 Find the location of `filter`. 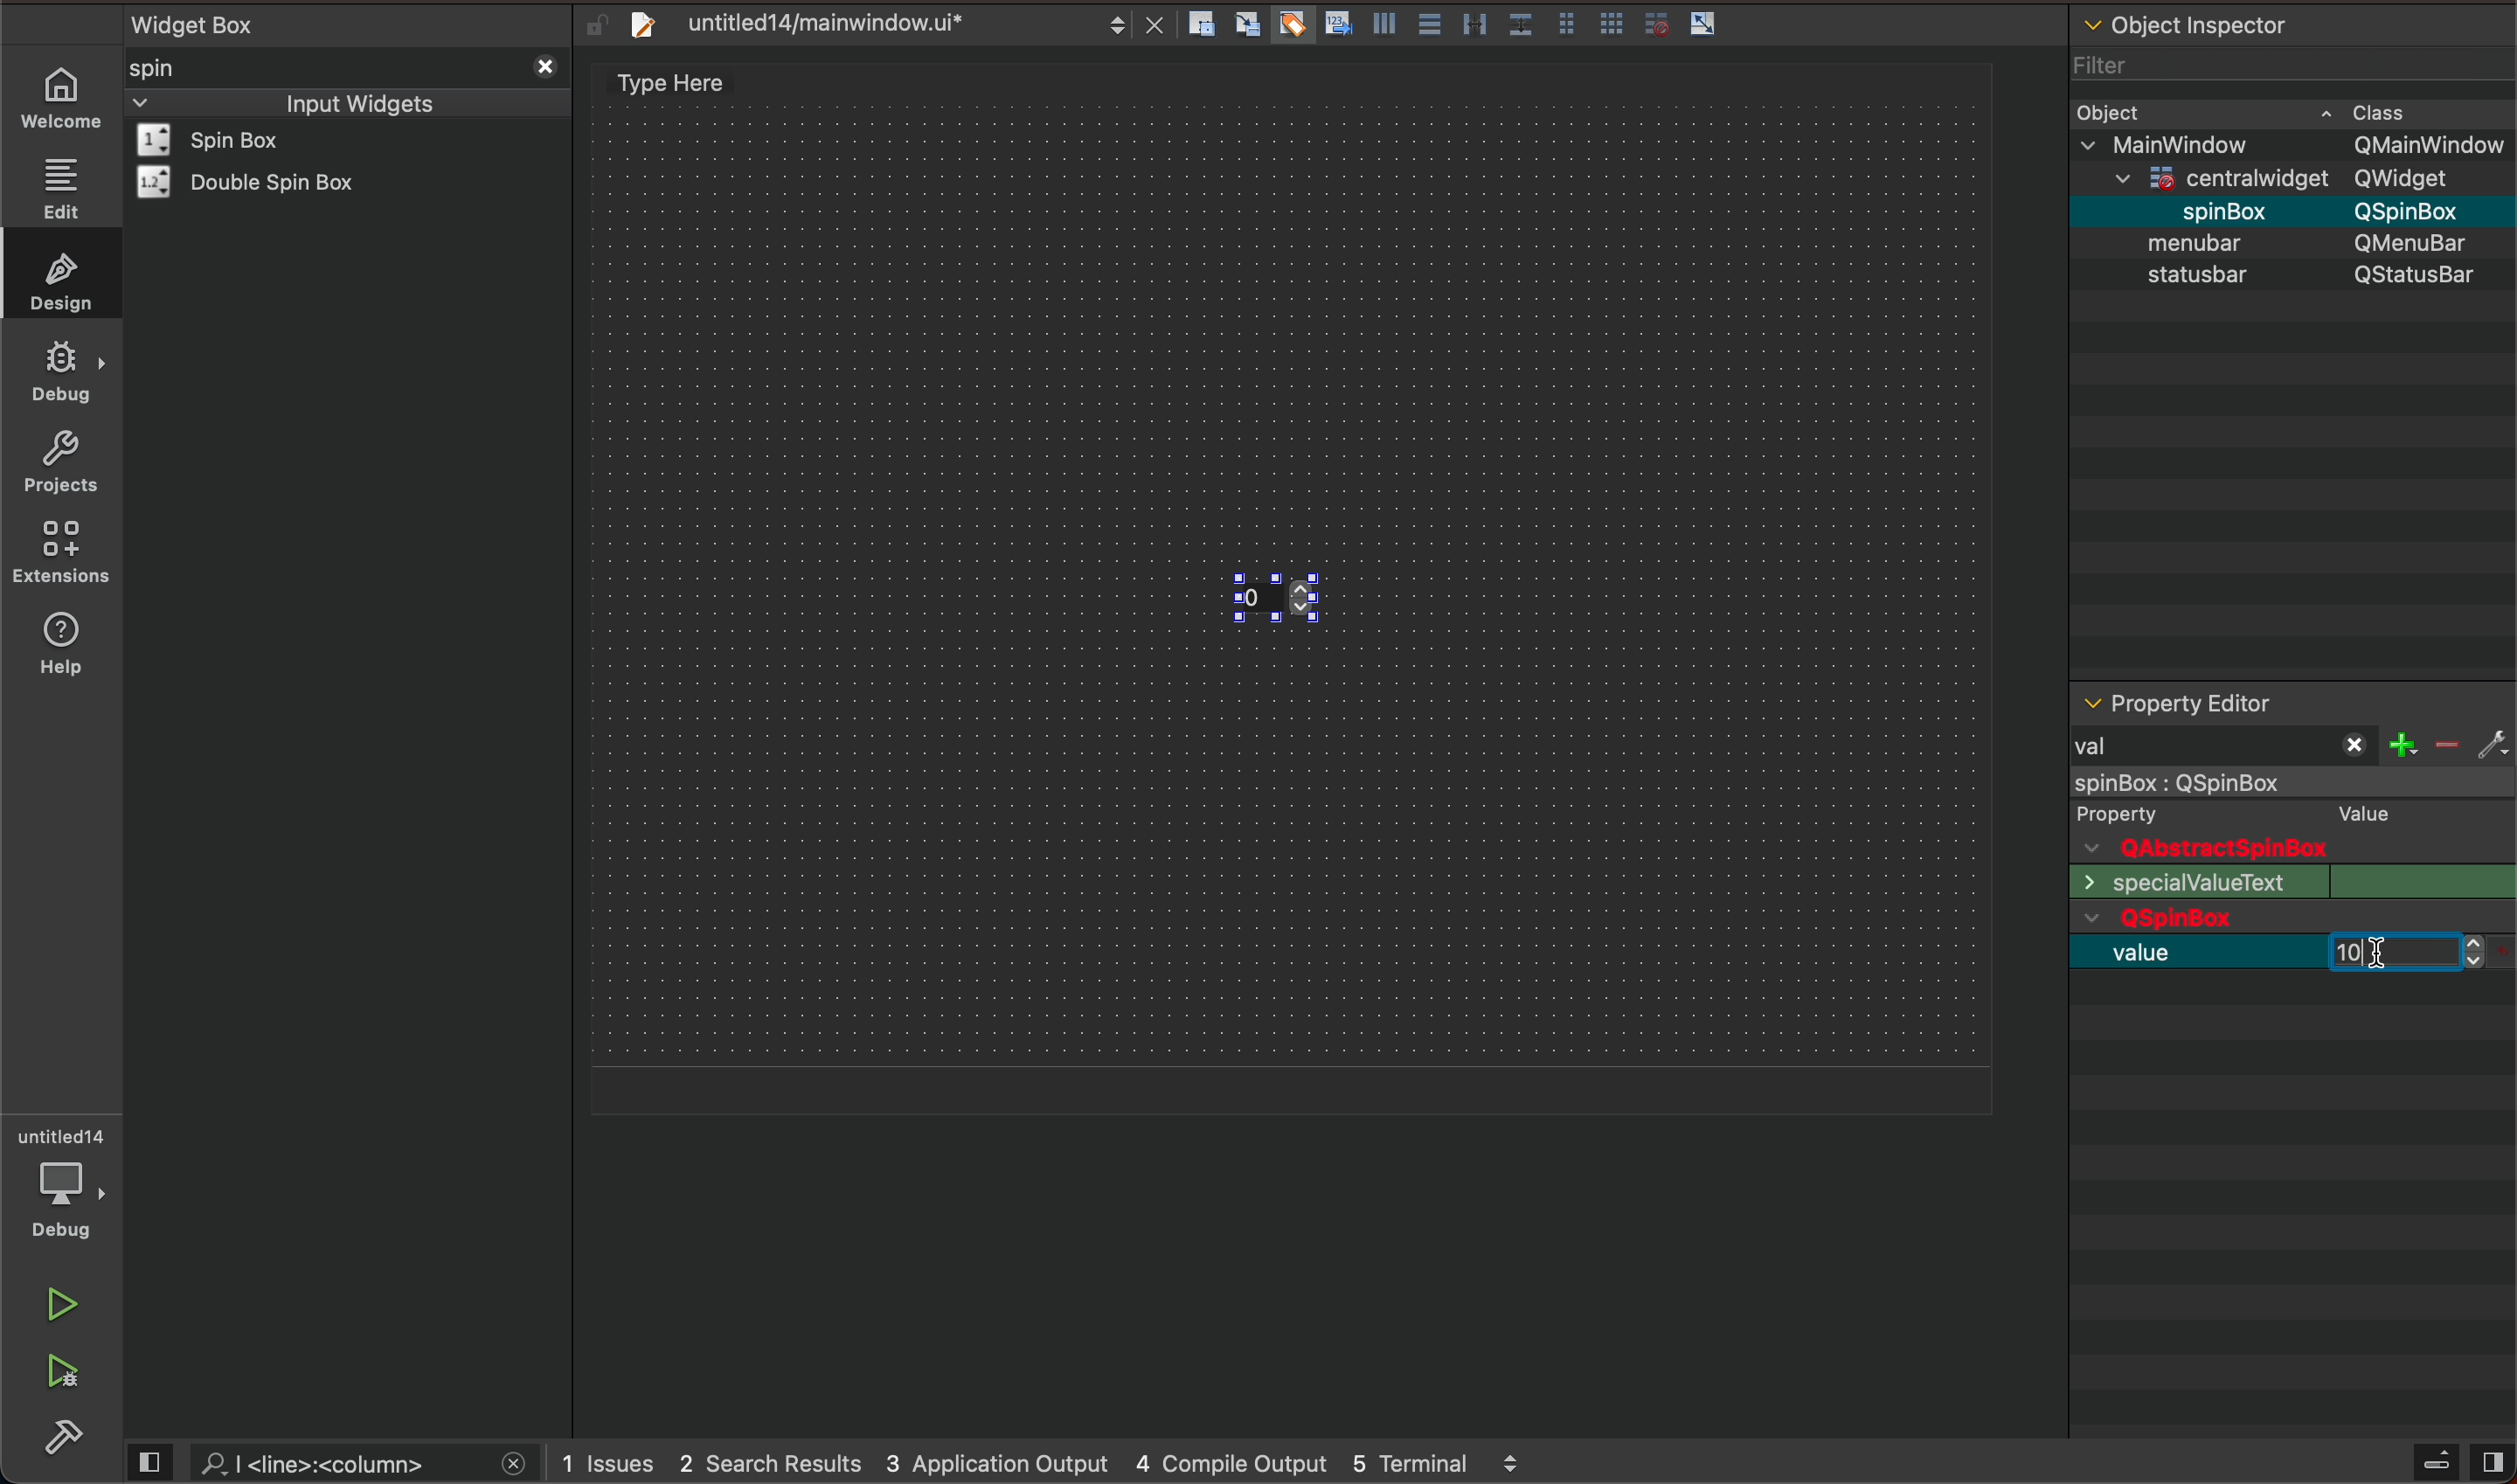

filter is located at coordinates (2105, 59).